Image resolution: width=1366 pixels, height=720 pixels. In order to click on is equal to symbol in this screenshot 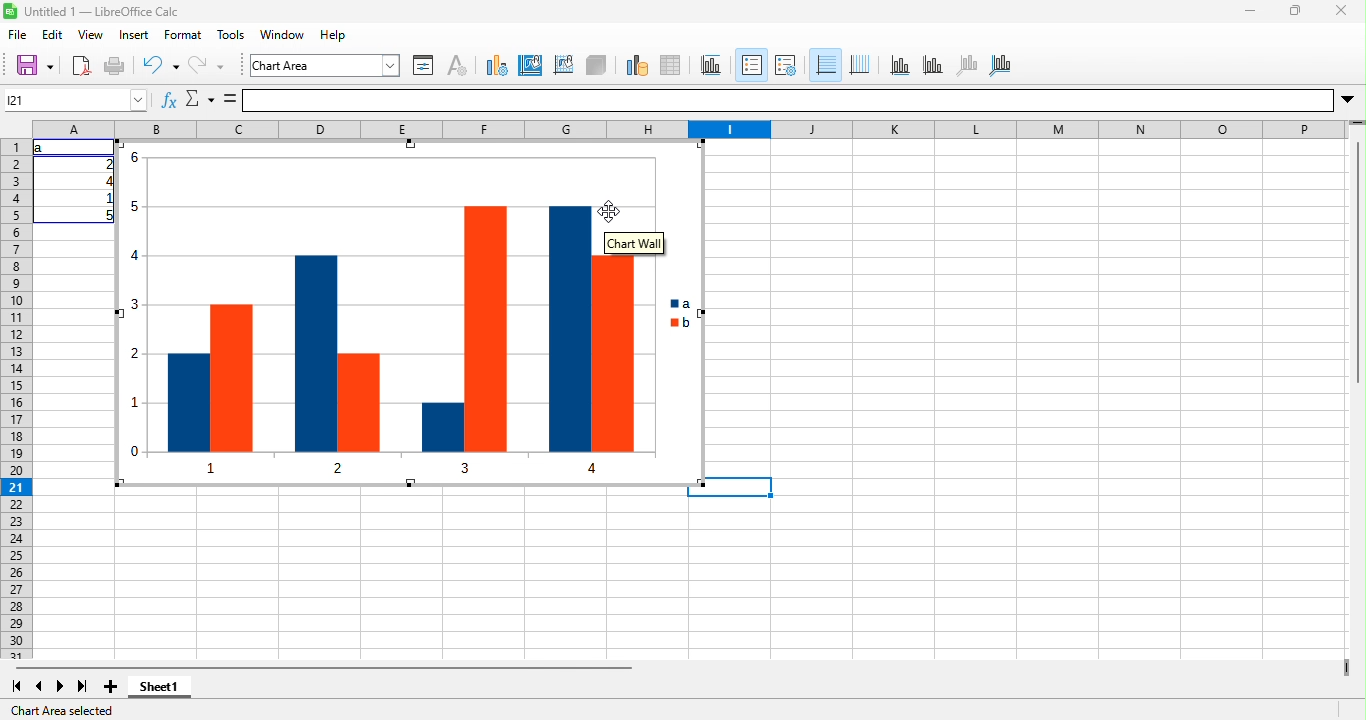, I will do `click(230, 99)`.